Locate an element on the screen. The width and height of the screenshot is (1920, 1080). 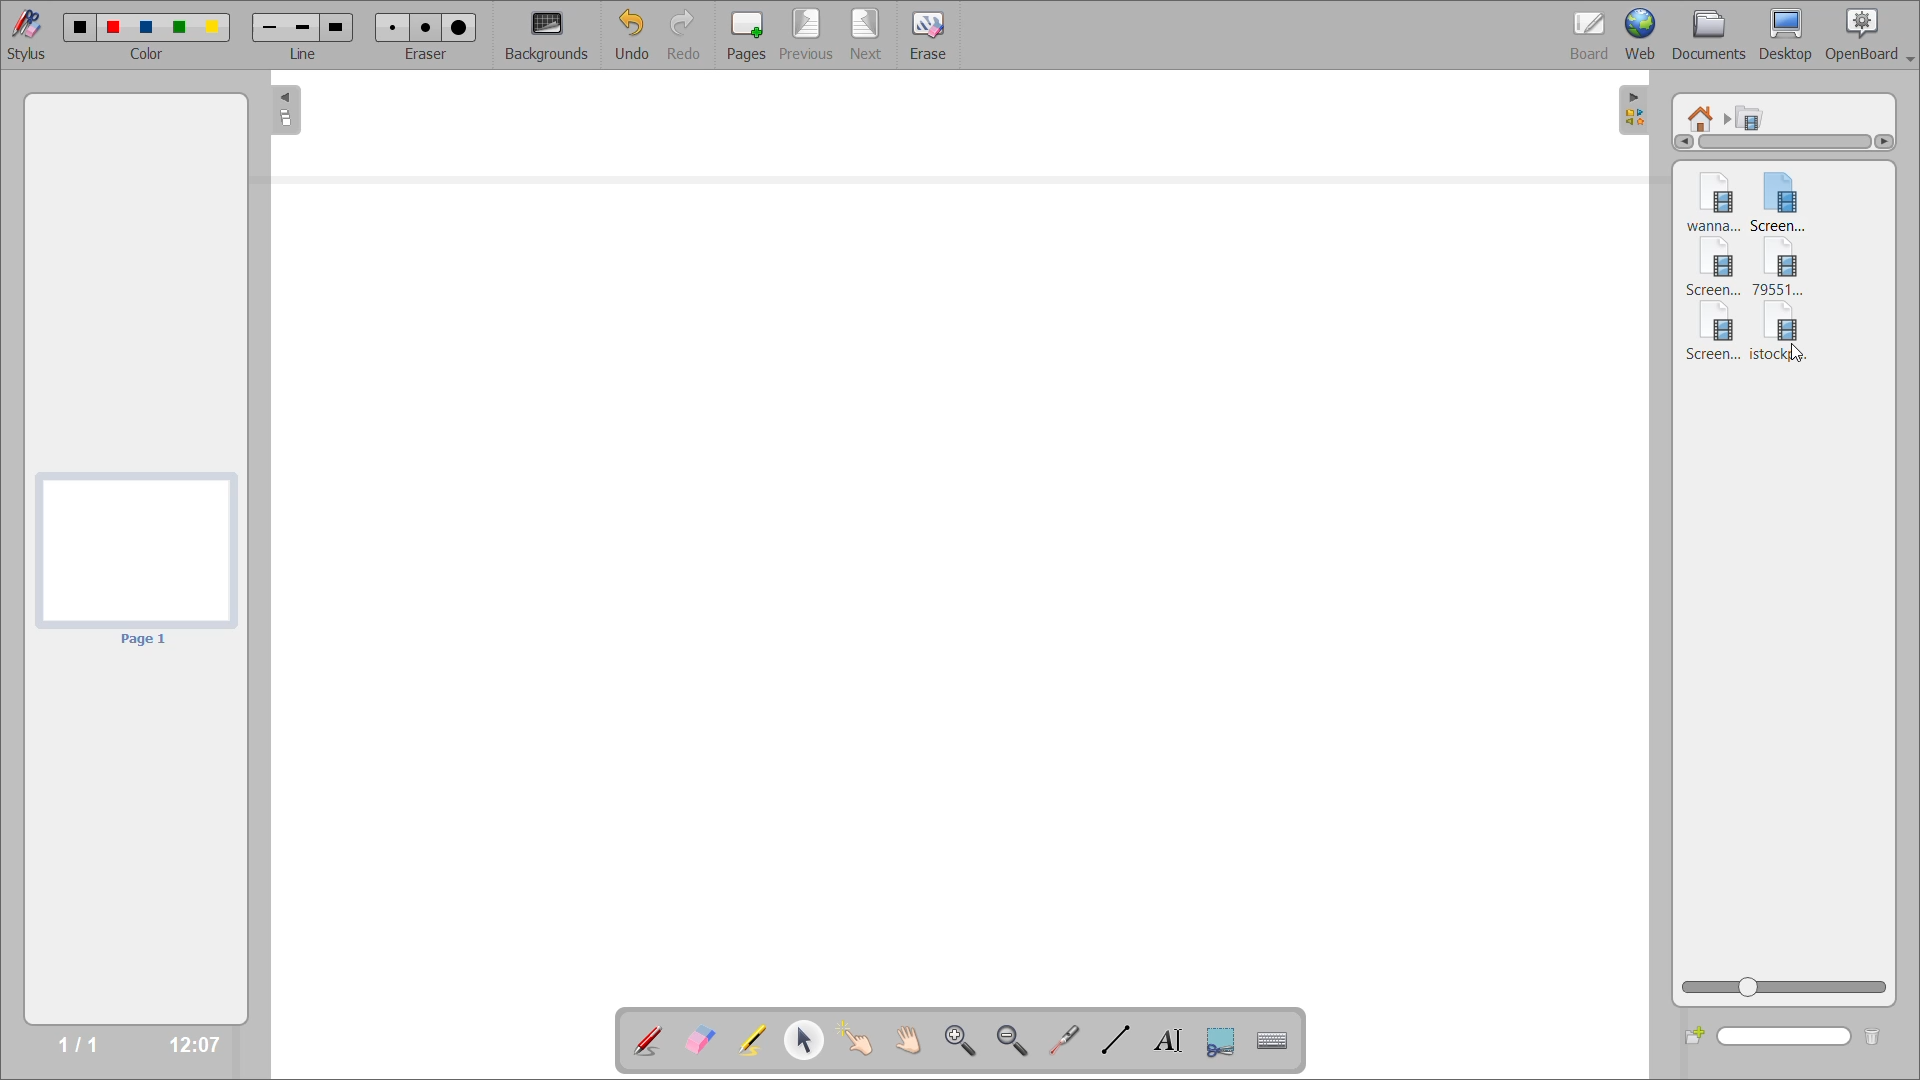
zoom out is located at coordinates (1014, 1040).